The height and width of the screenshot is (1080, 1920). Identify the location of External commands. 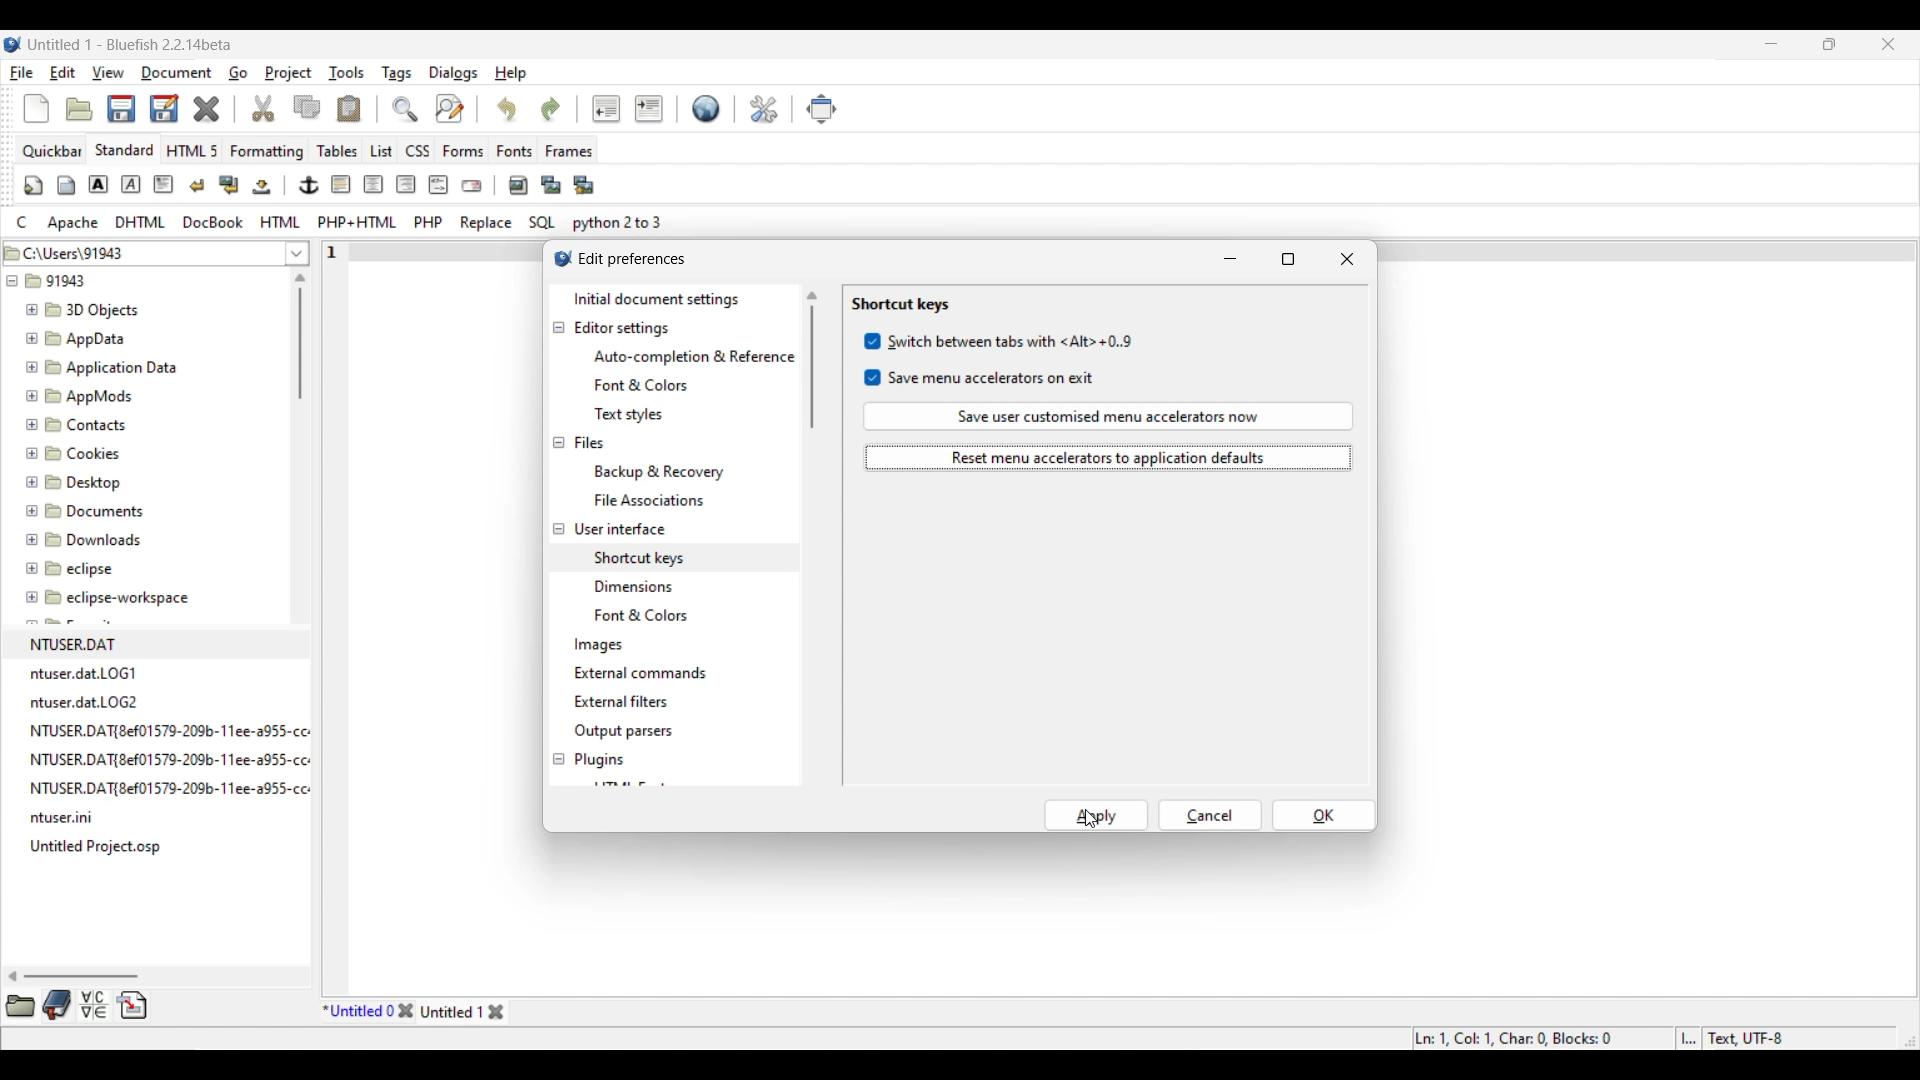
(640, 673).